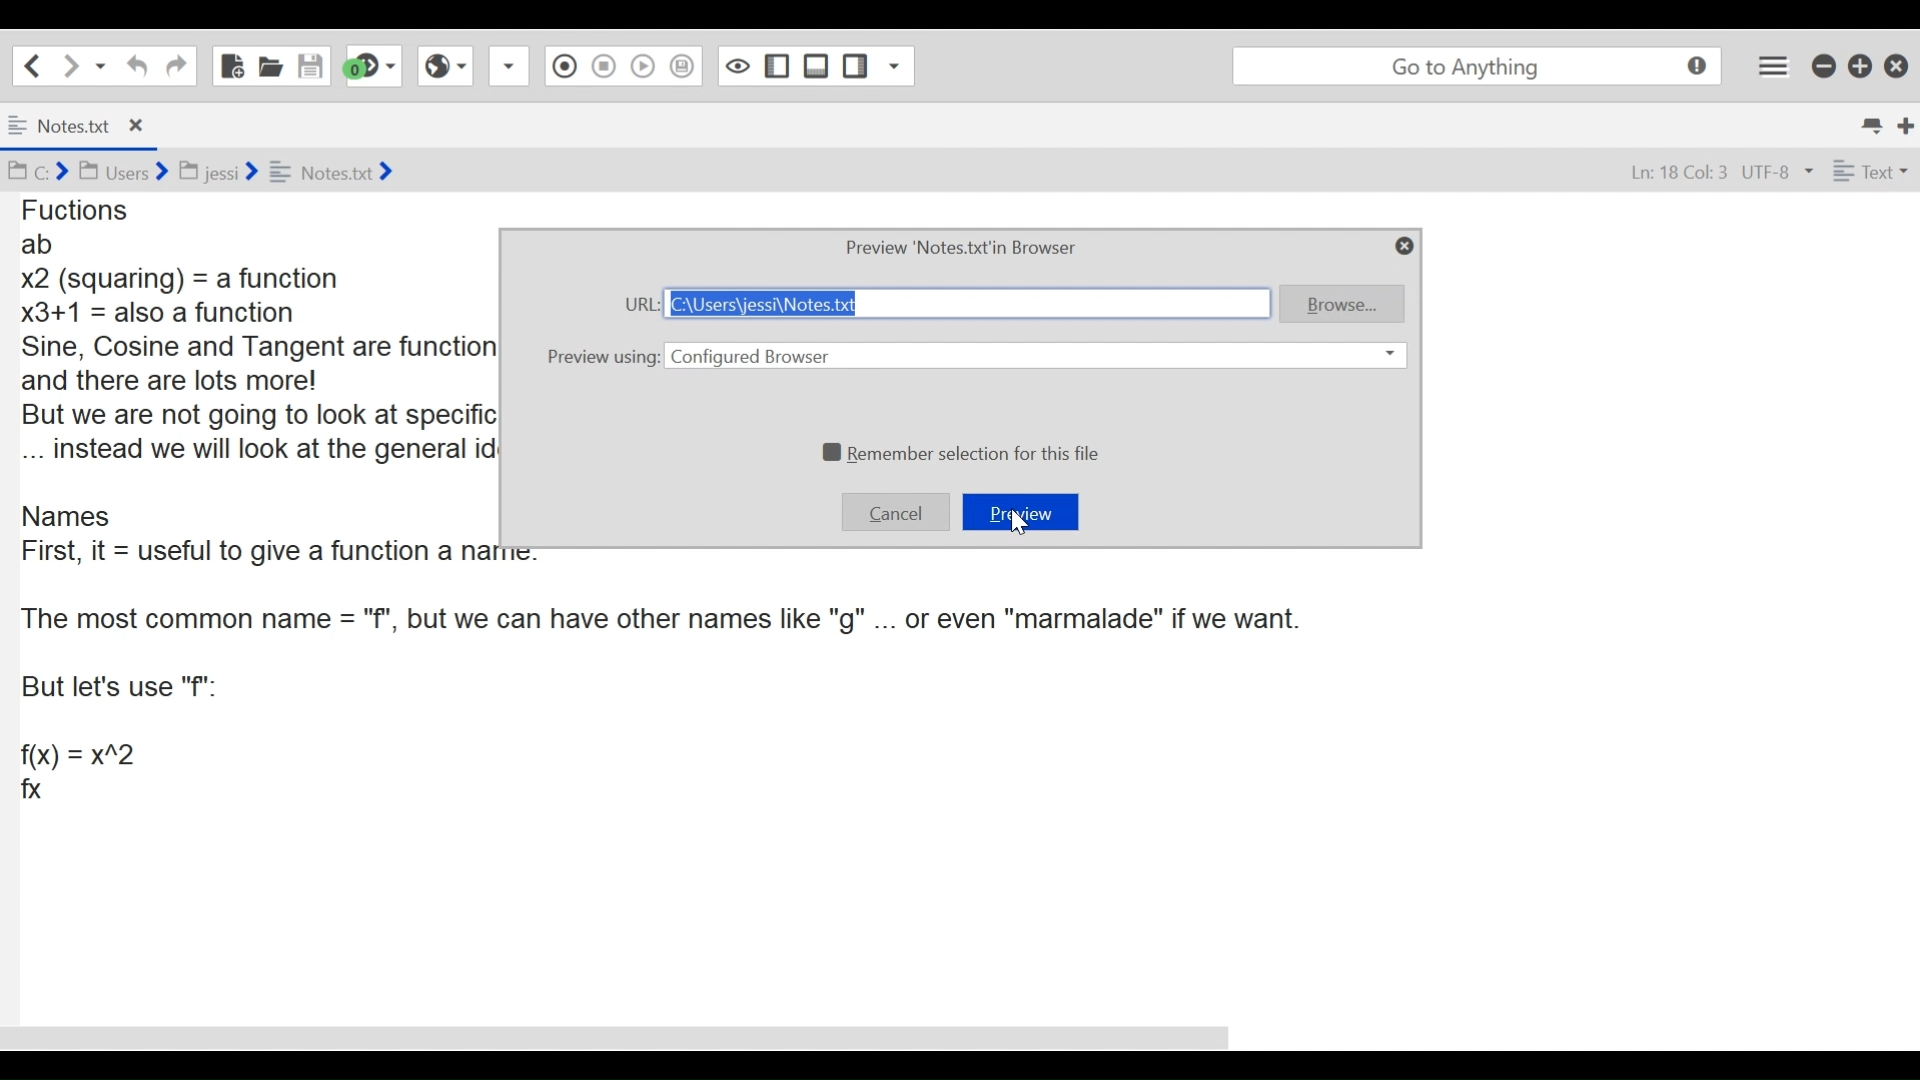  What do you see at coordinates (975, 450) in the screenshot?
I see ` Remember selection for this file` at bounding box center [975, 450].